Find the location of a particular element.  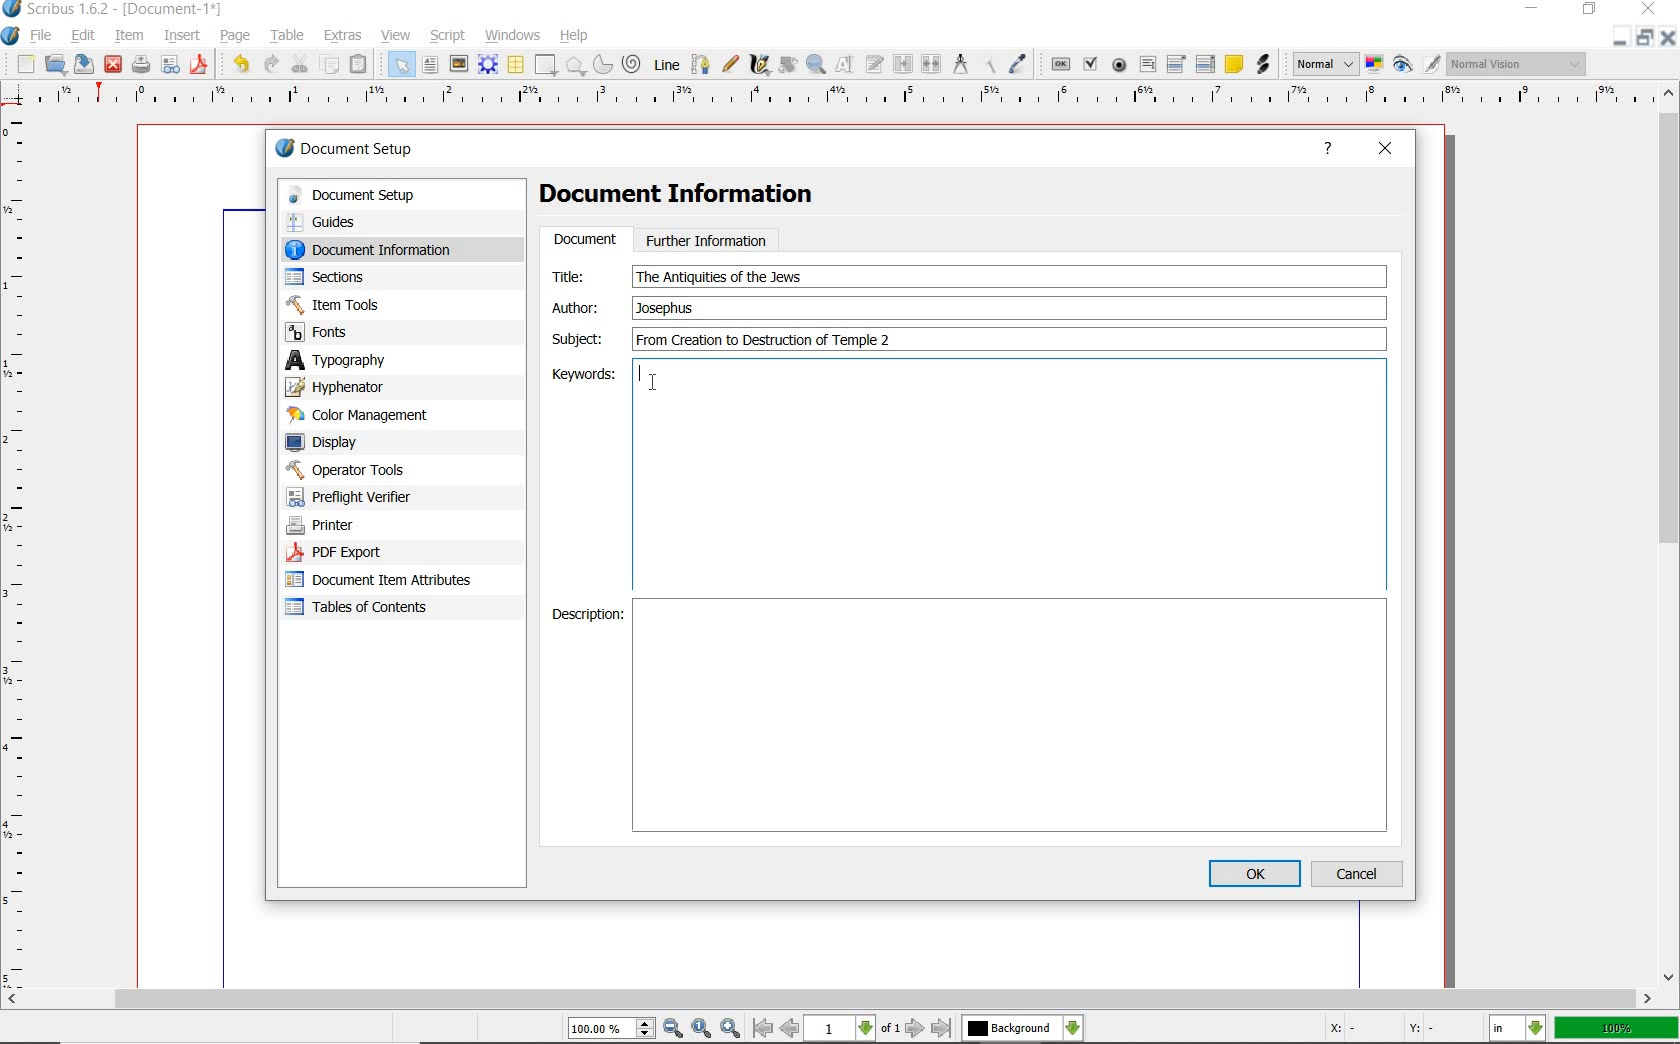

minimize is located at coordinates (1530, 9).